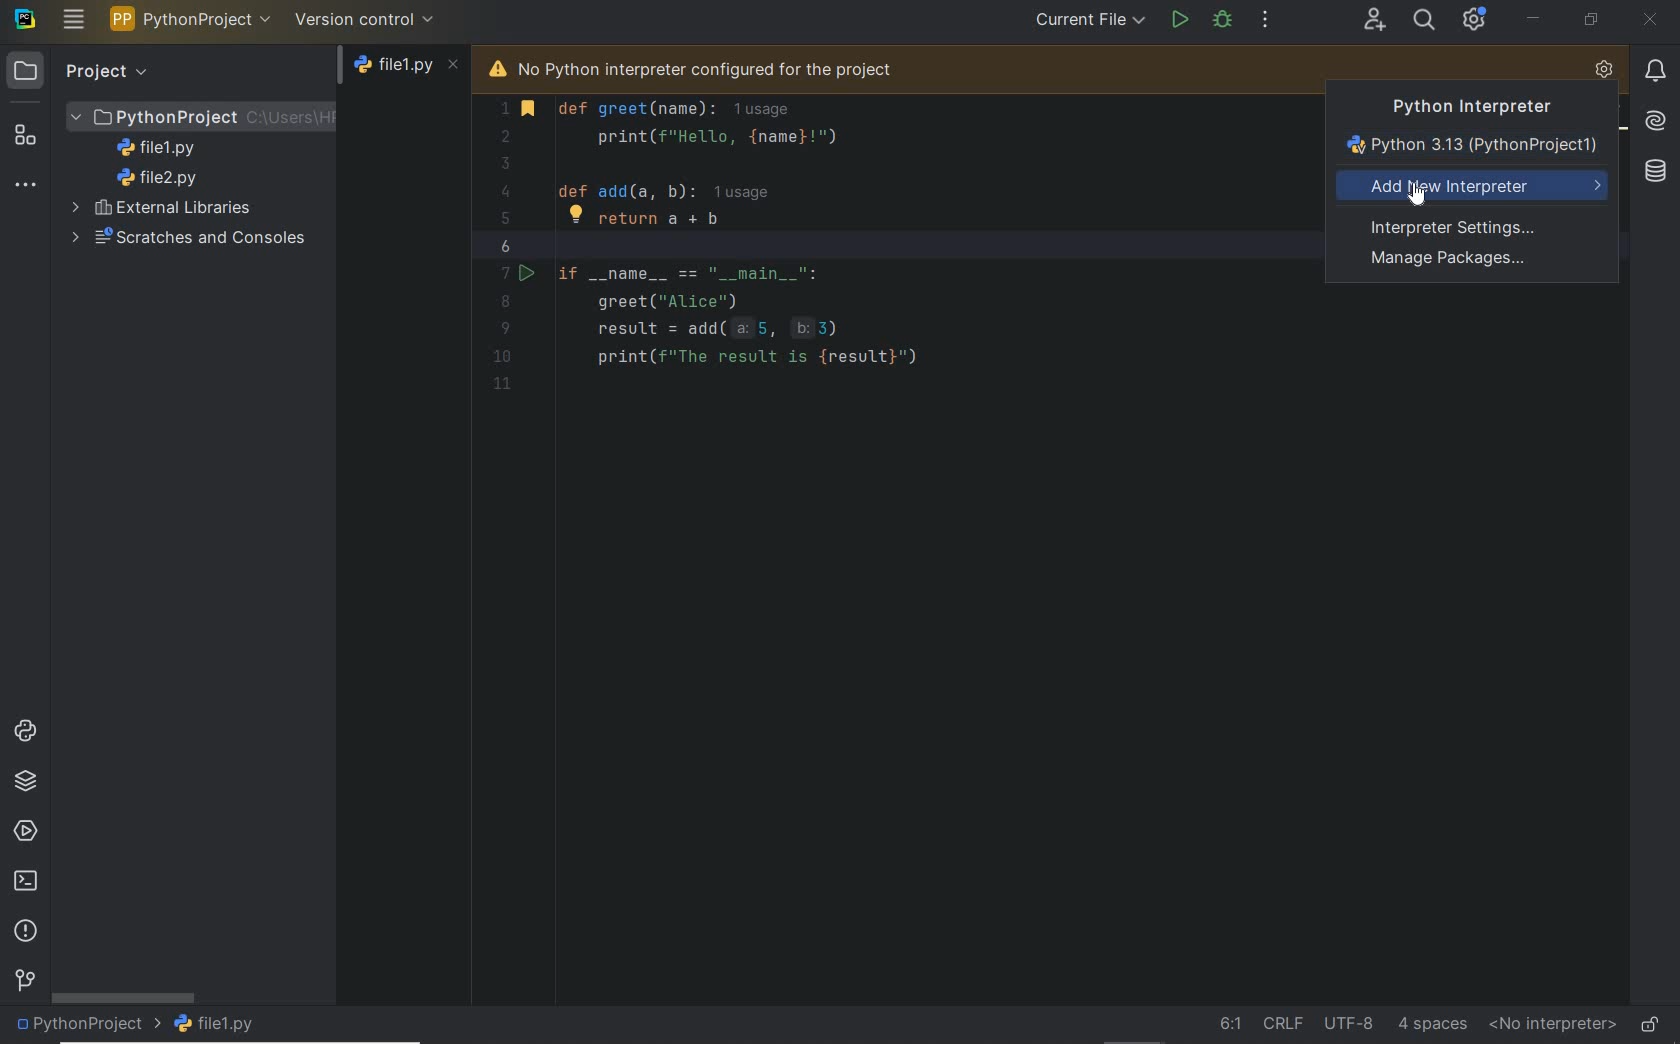  Describe the element at coordinates (23, 730) in the screenshot. I see `python consoles` at that location.